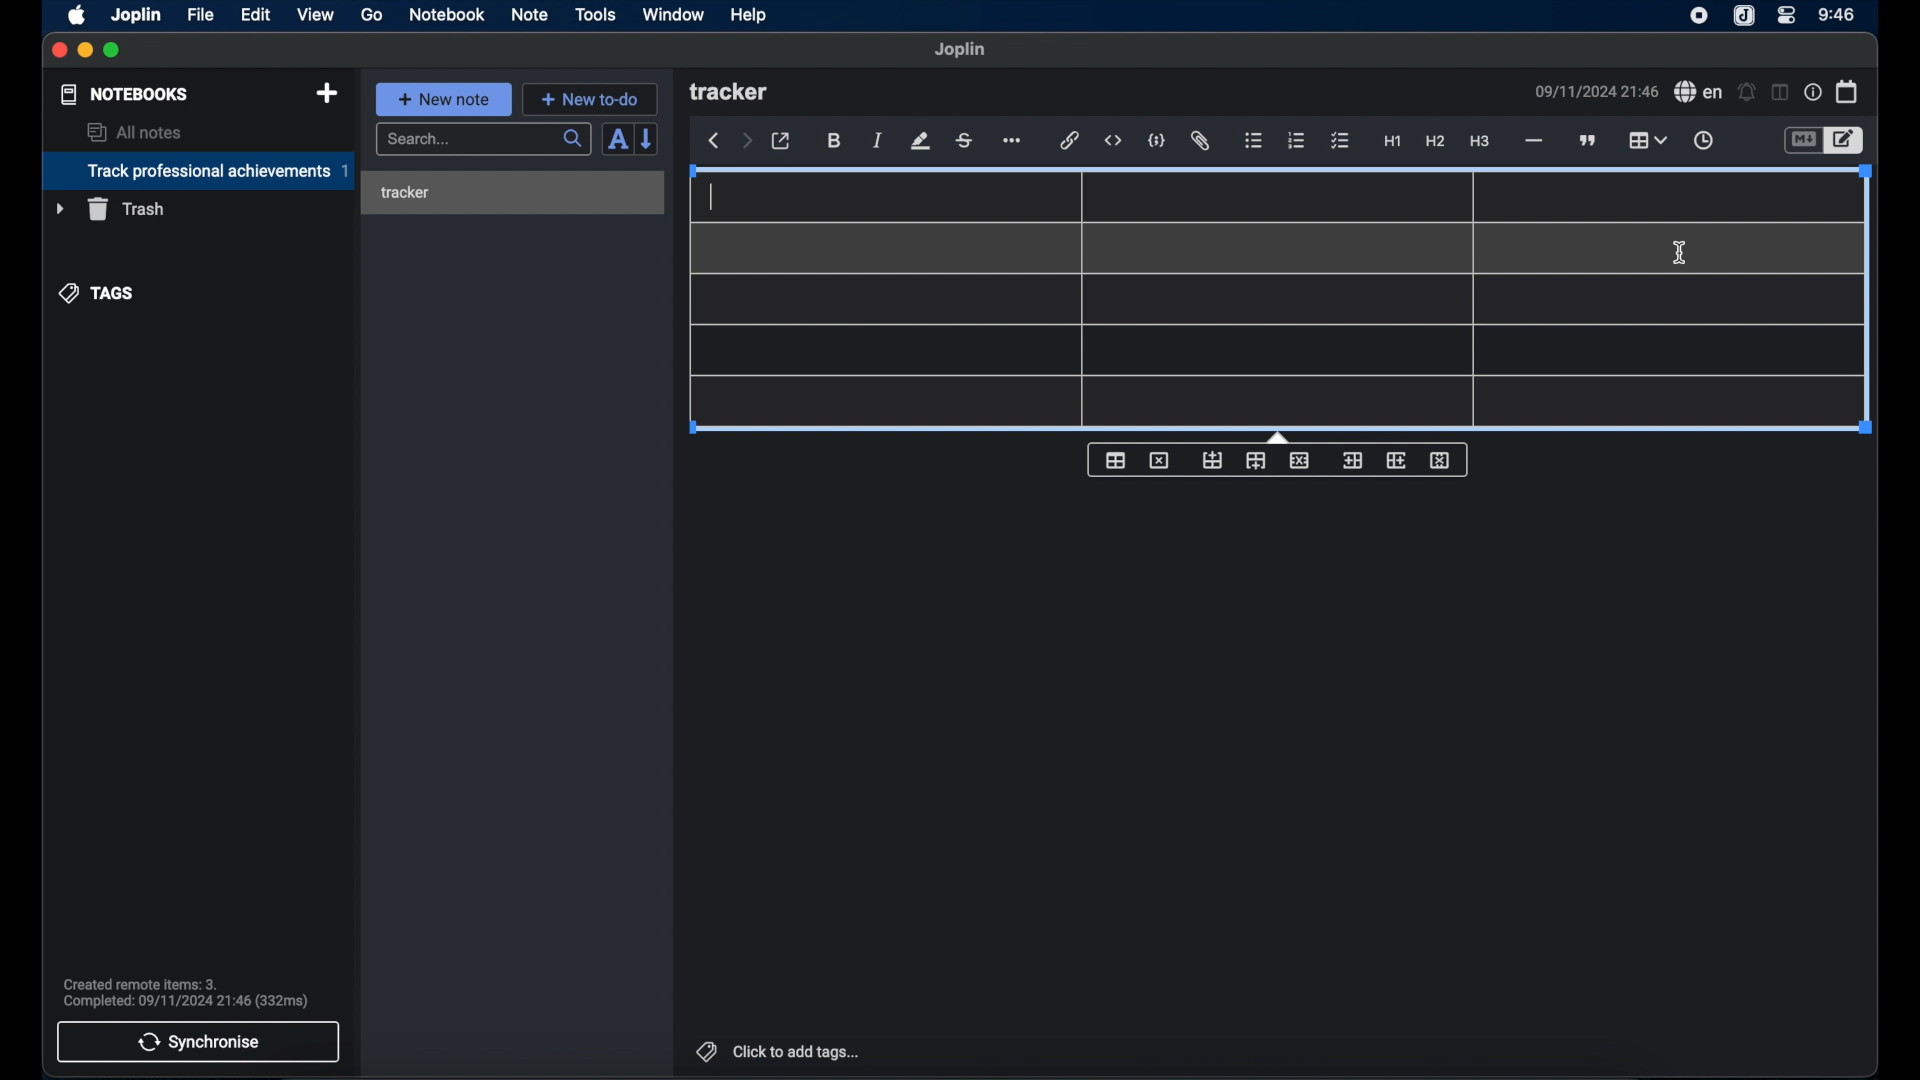 This screenshot has height=1080, width=1920. What do you see at coordinates (1158, 140) in the screenshot?
I see `code` at bounding box center [1158, 140].